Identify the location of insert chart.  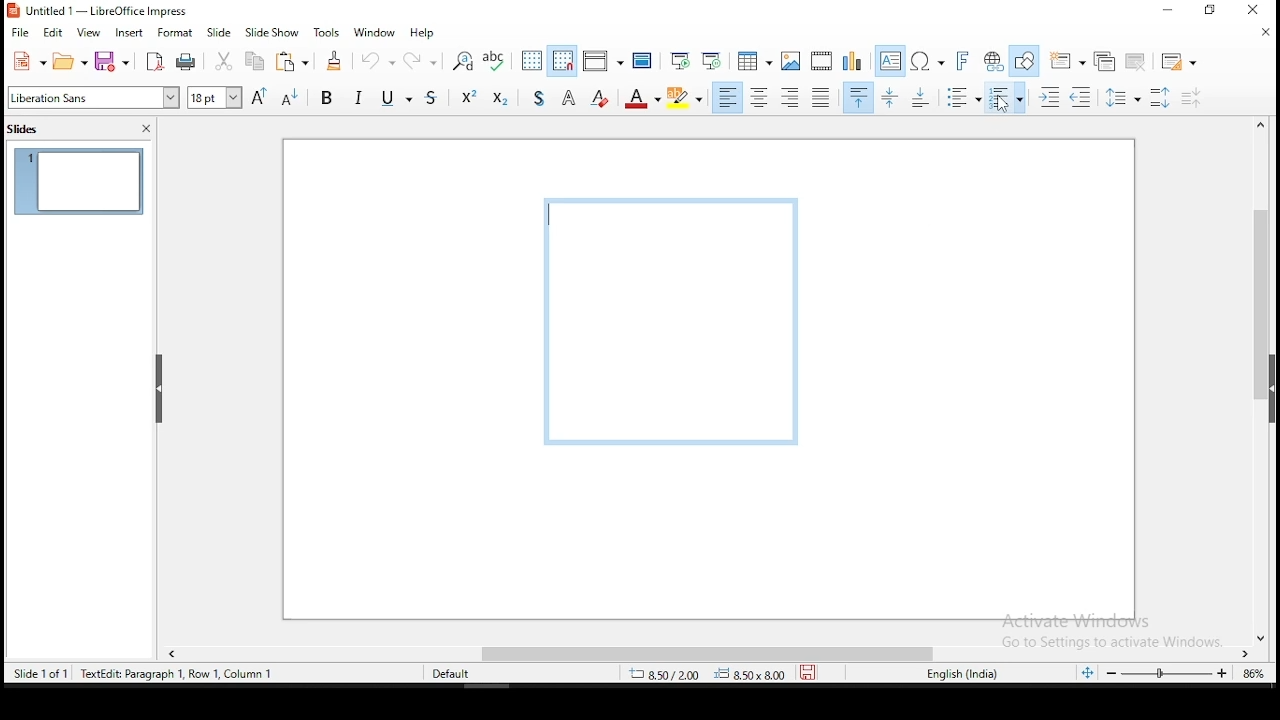
(852, 60).